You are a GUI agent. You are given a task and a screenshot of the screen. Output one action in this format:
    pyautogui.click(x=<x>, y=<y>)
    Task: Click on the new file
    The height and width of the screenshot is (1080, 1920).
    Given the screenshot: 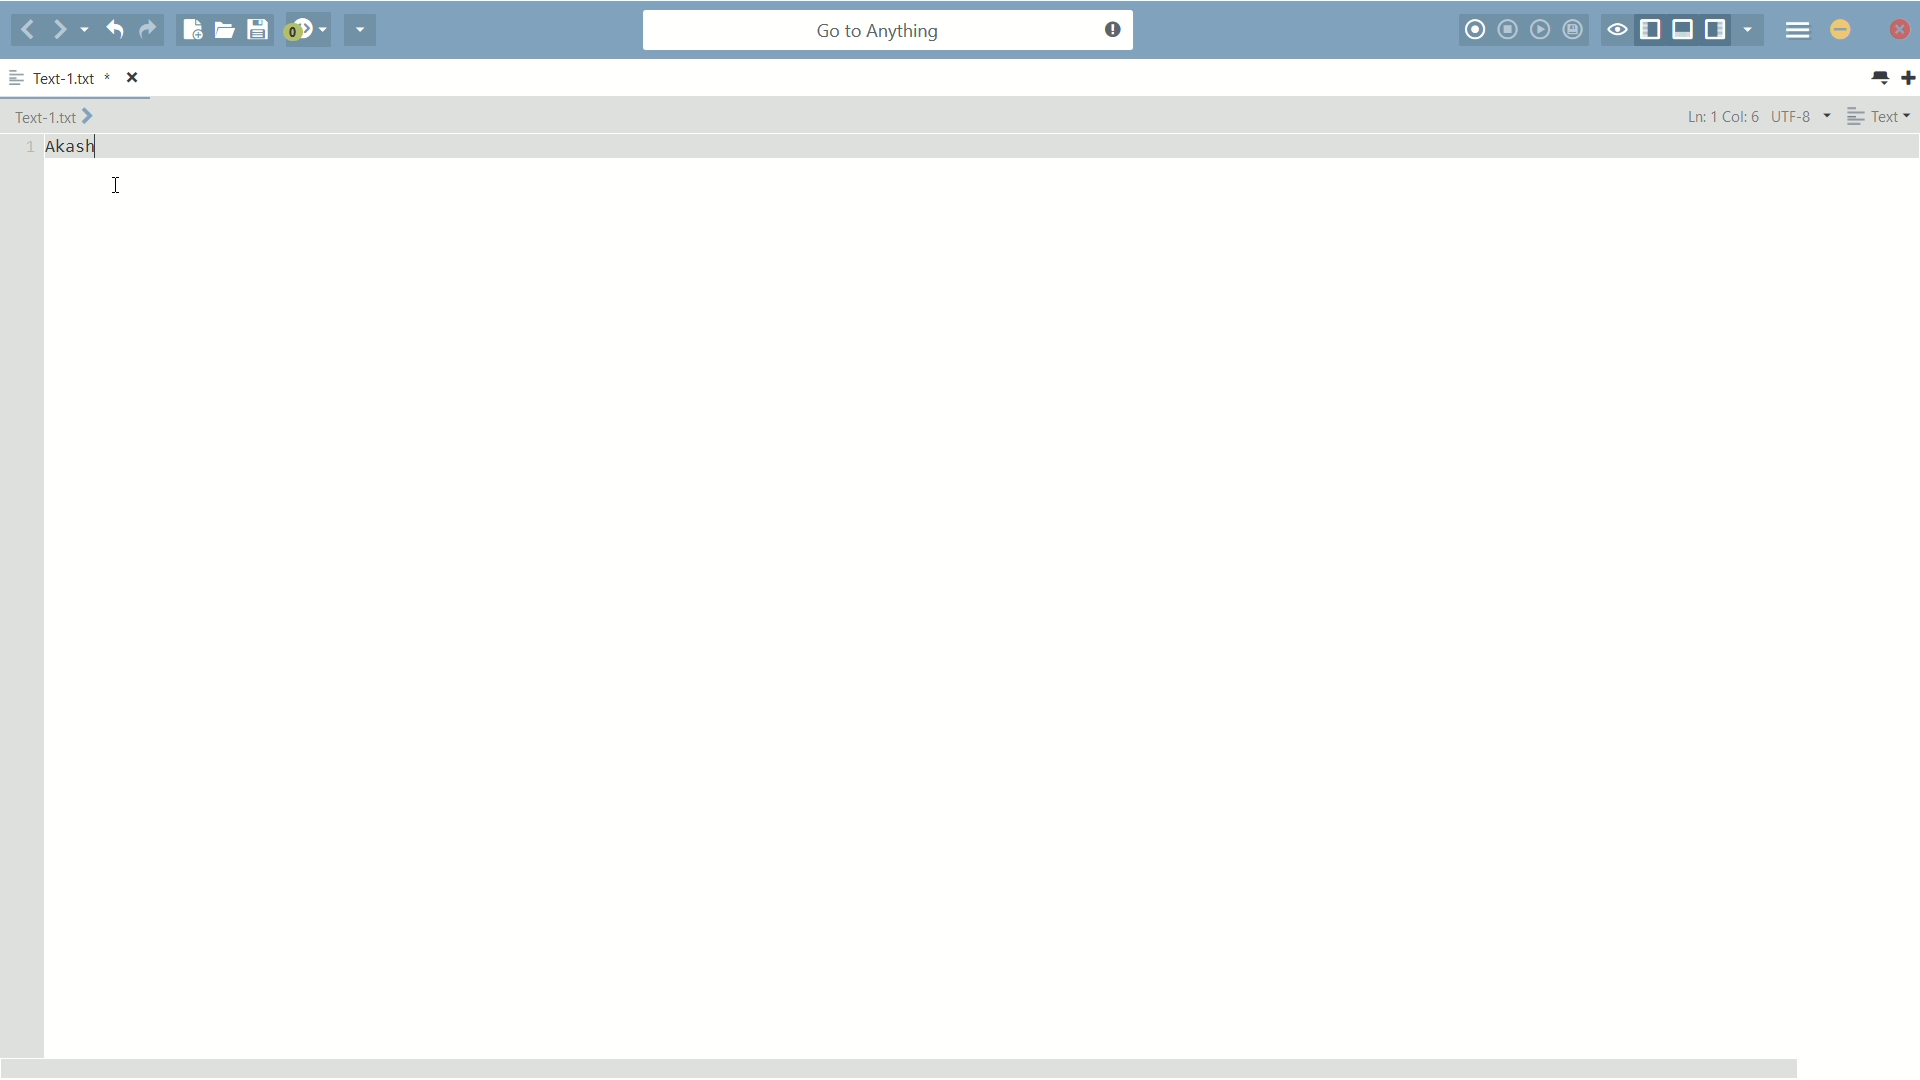 What is the action you would take?
    pyautogui.click(x=191, y=30)
    